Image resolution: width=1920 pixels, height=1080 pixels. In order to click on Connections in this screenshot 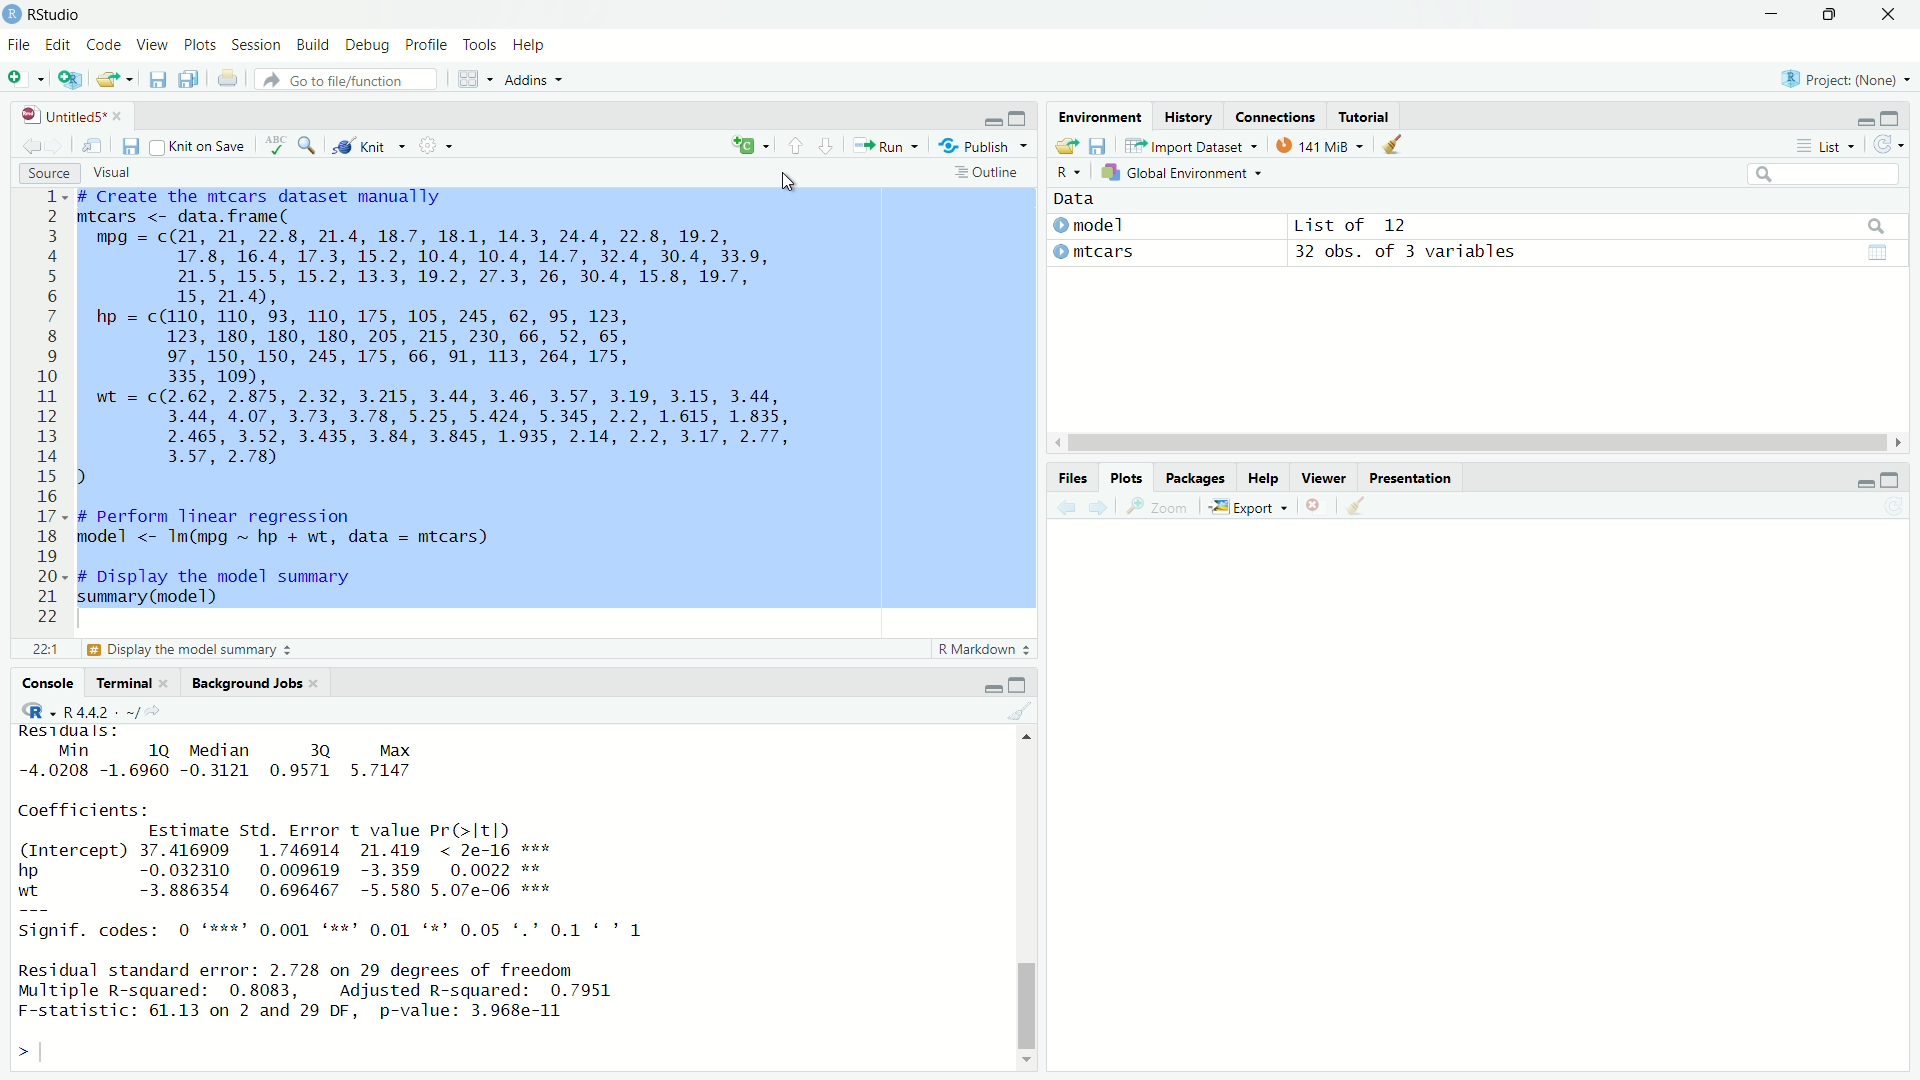, I will do `click(1276, 118)`.